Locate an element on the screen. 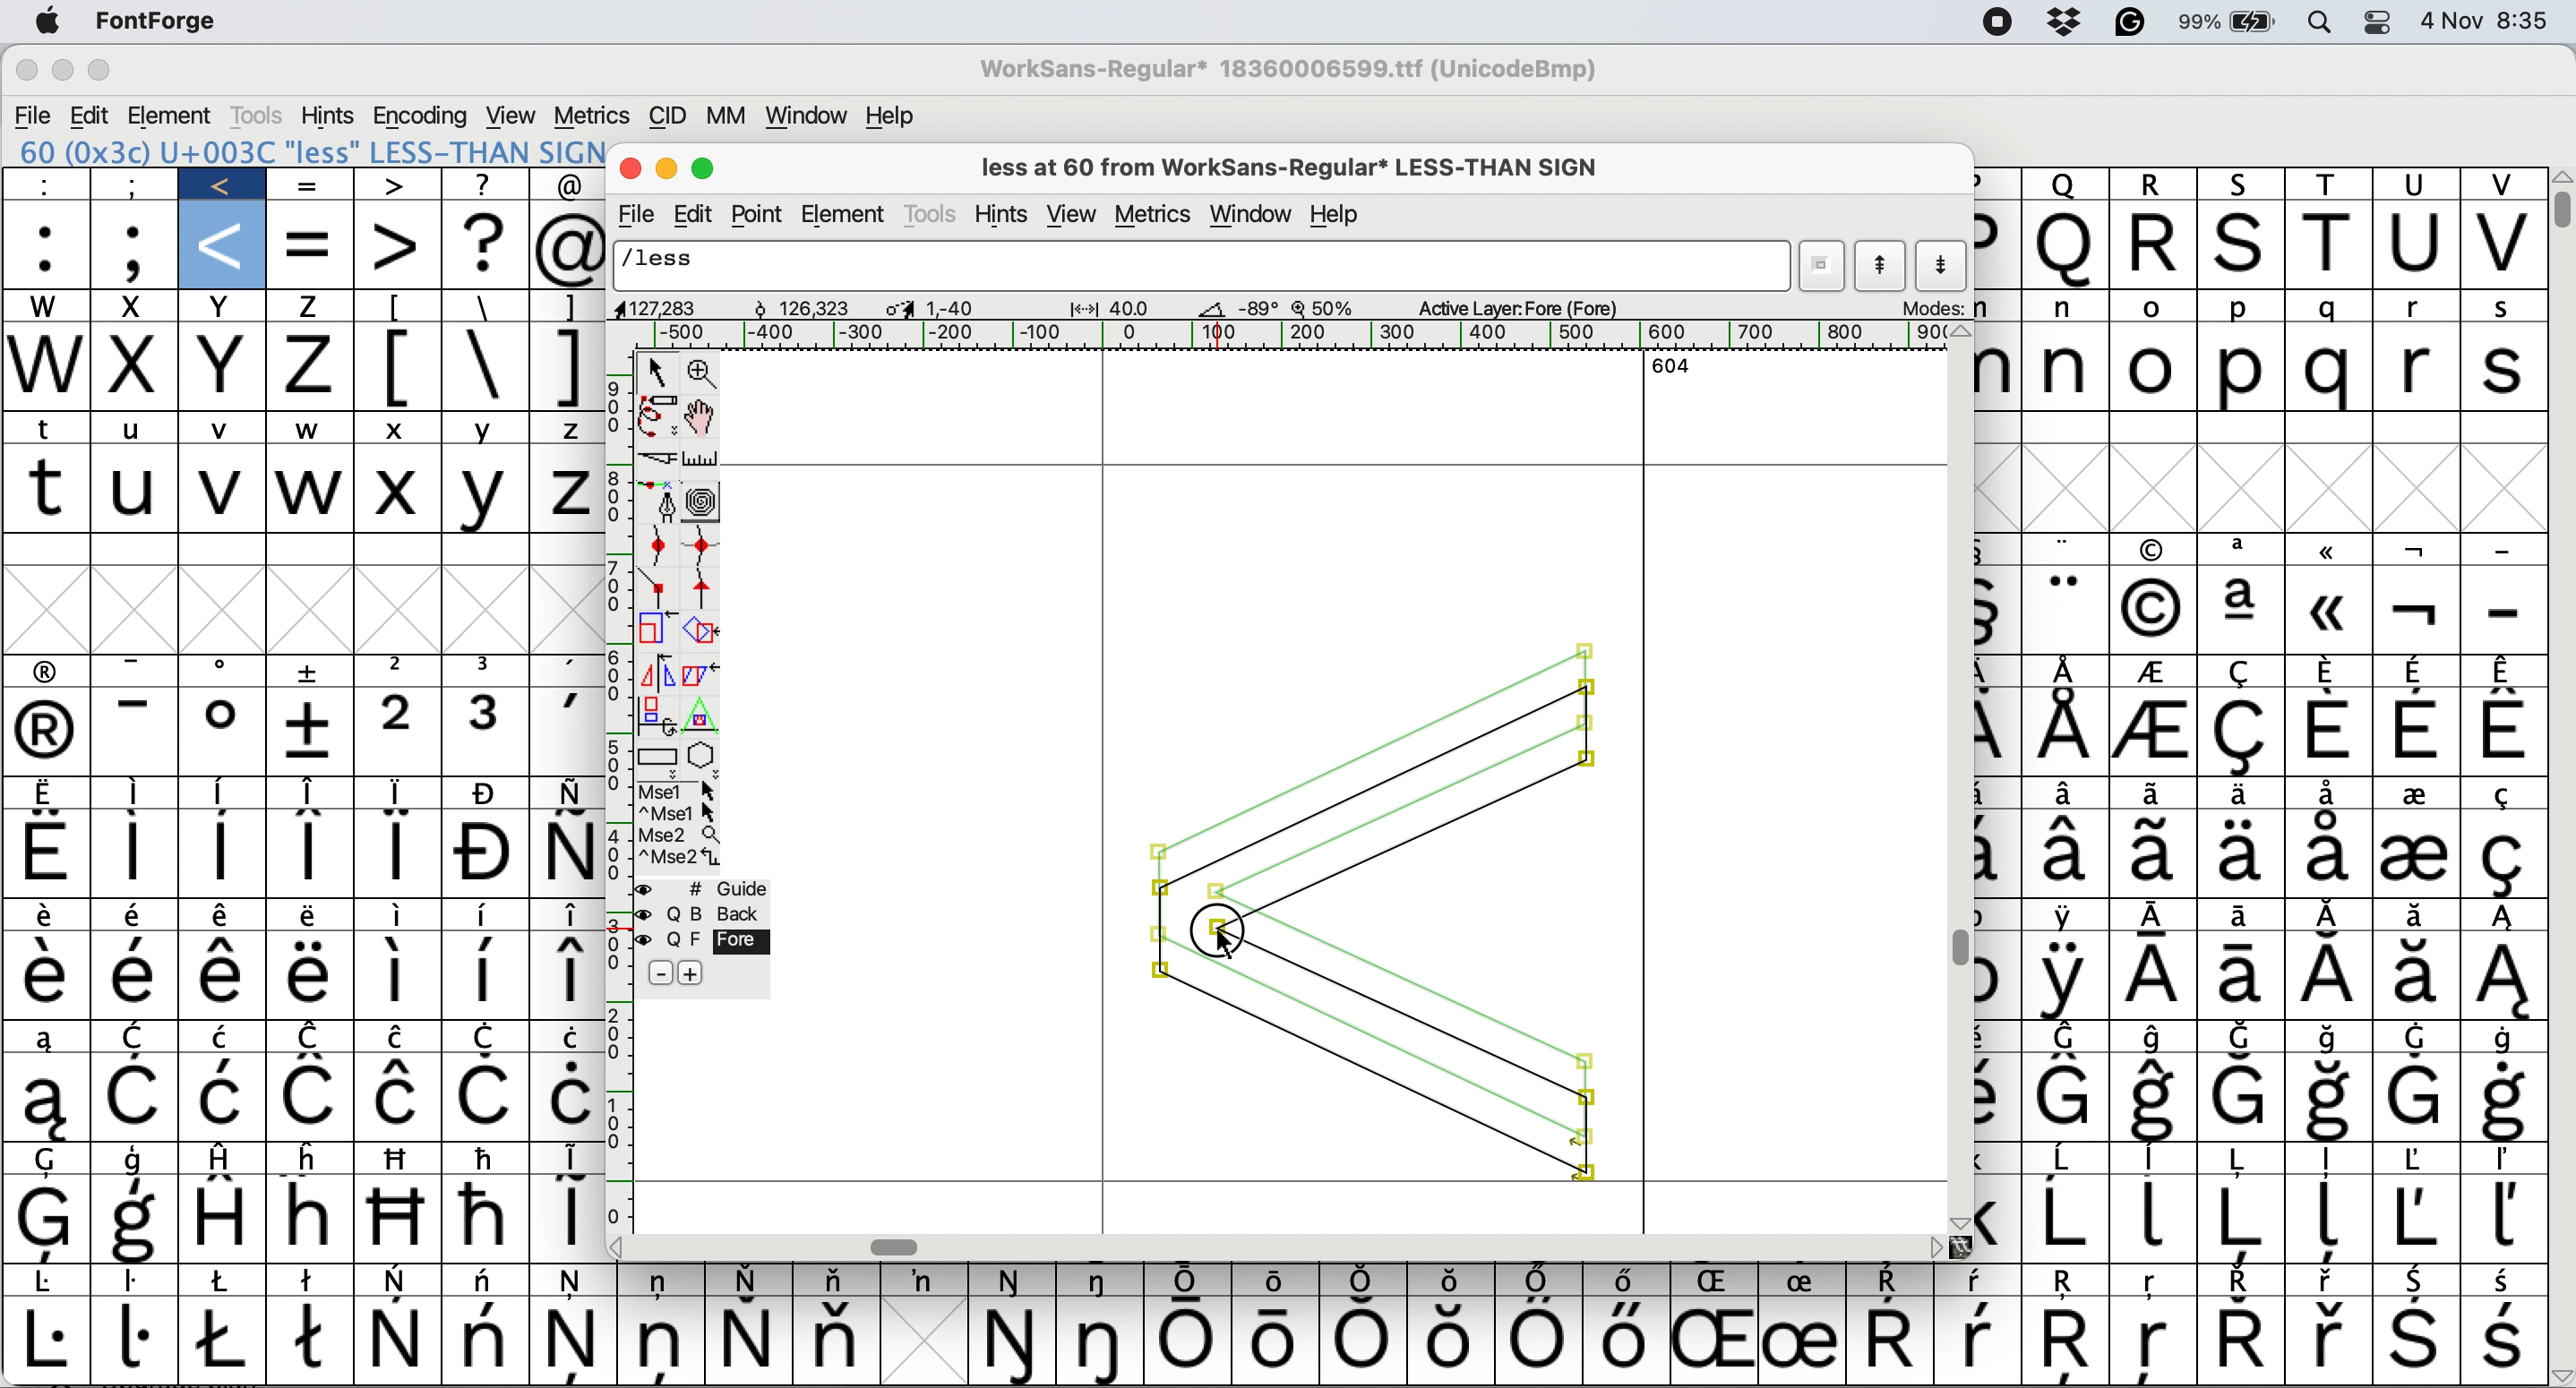 Image resolution: width=2576 pixels, height=1388 pixels. zoom scale is located at coordinates (1325, 304).